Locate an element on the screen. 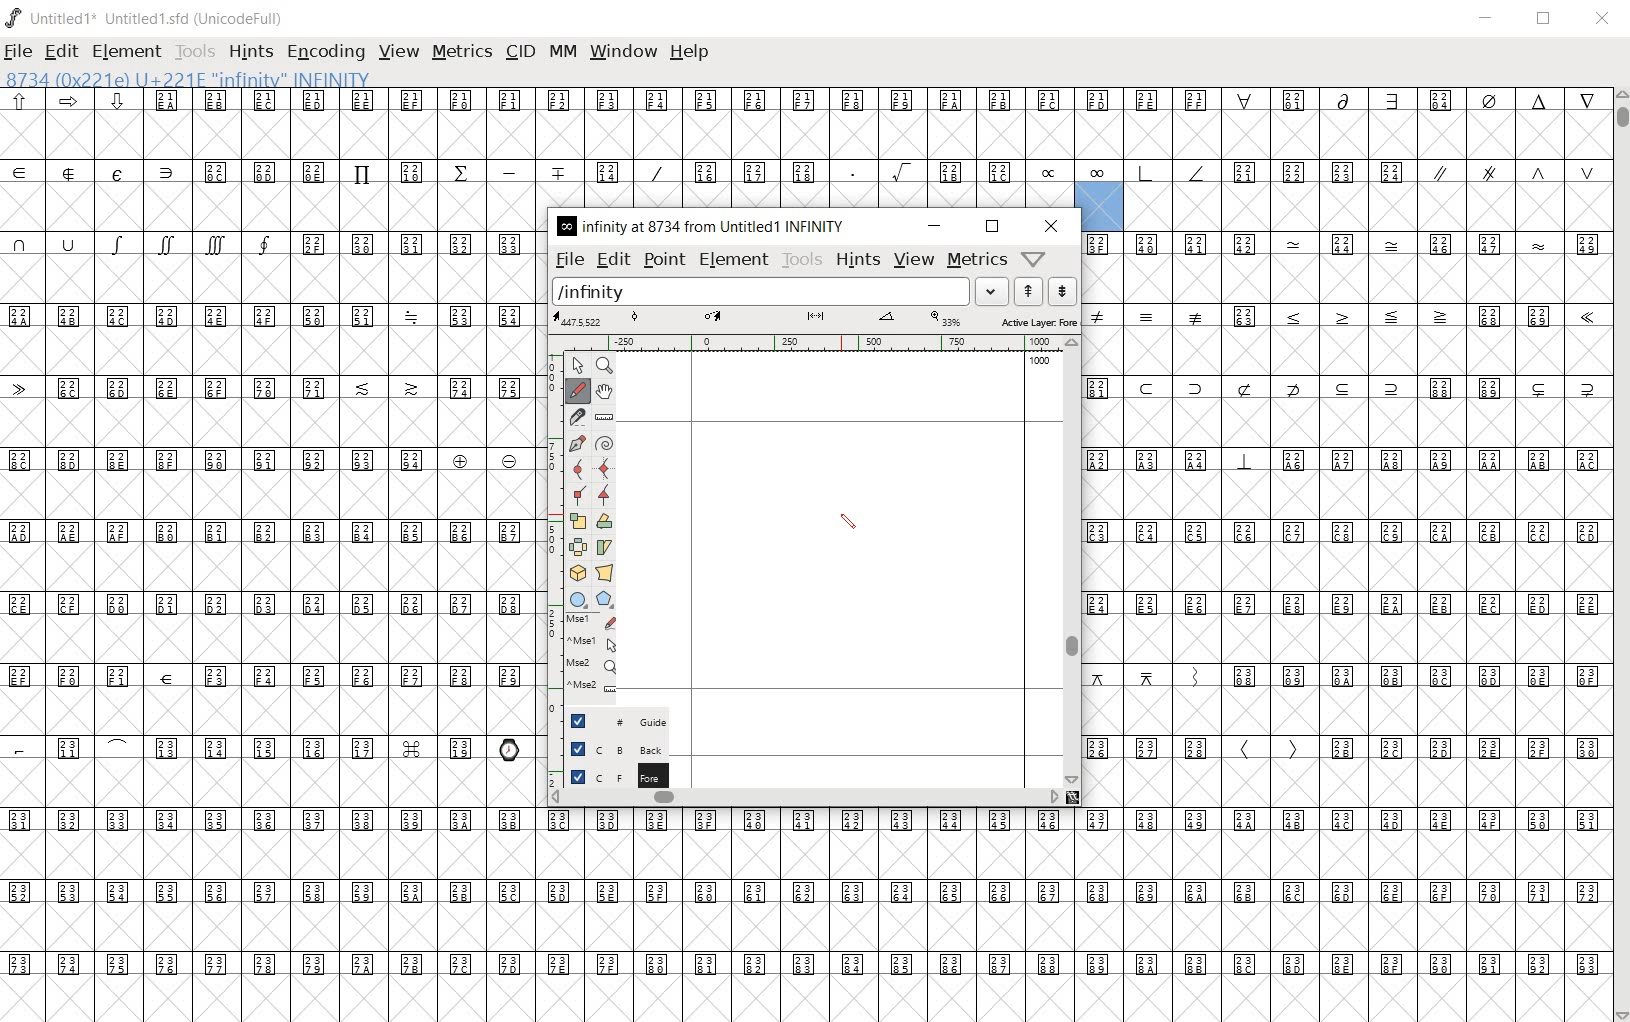 This screenshot has height=1022, width=1630. hints is located at coordinates (251, 50).